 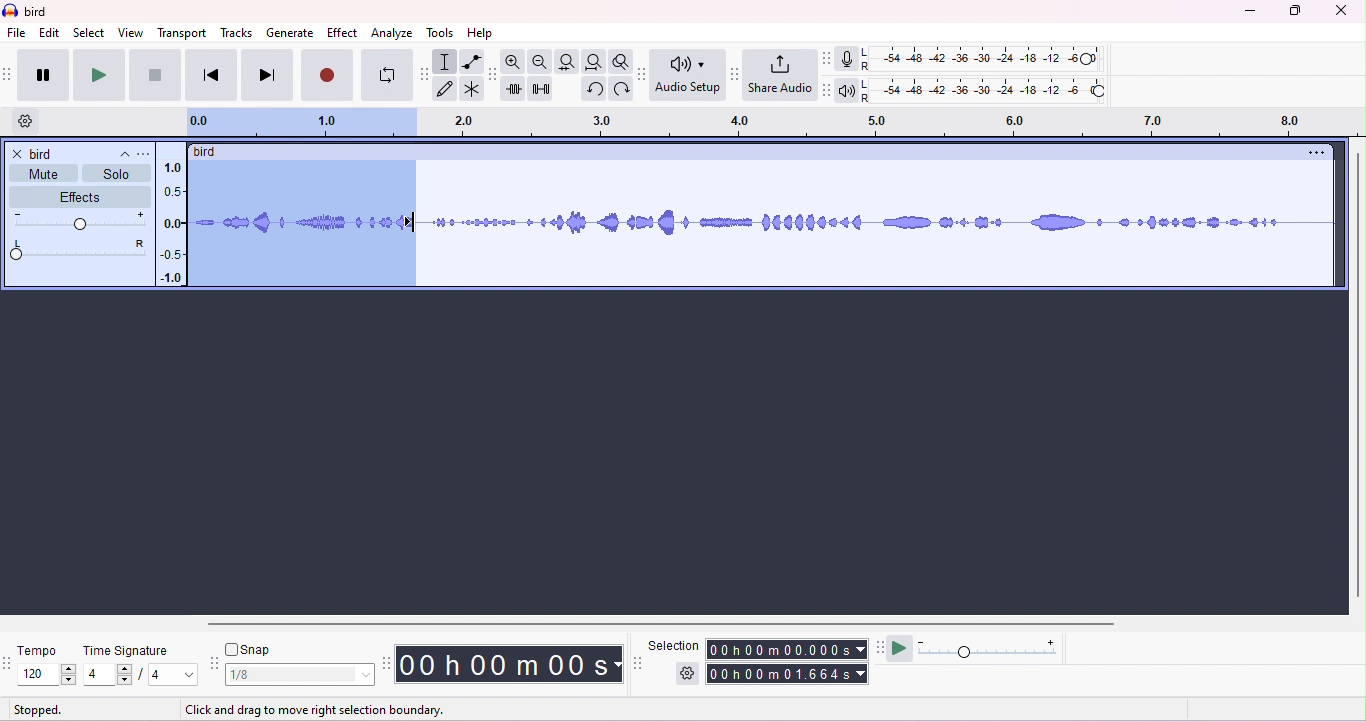 What do you see at coordinates (327, 710) in the screenshot?
I see `click and drag to select audio (snapping) (Esc to cancel)` at bounding box center [327, 710].